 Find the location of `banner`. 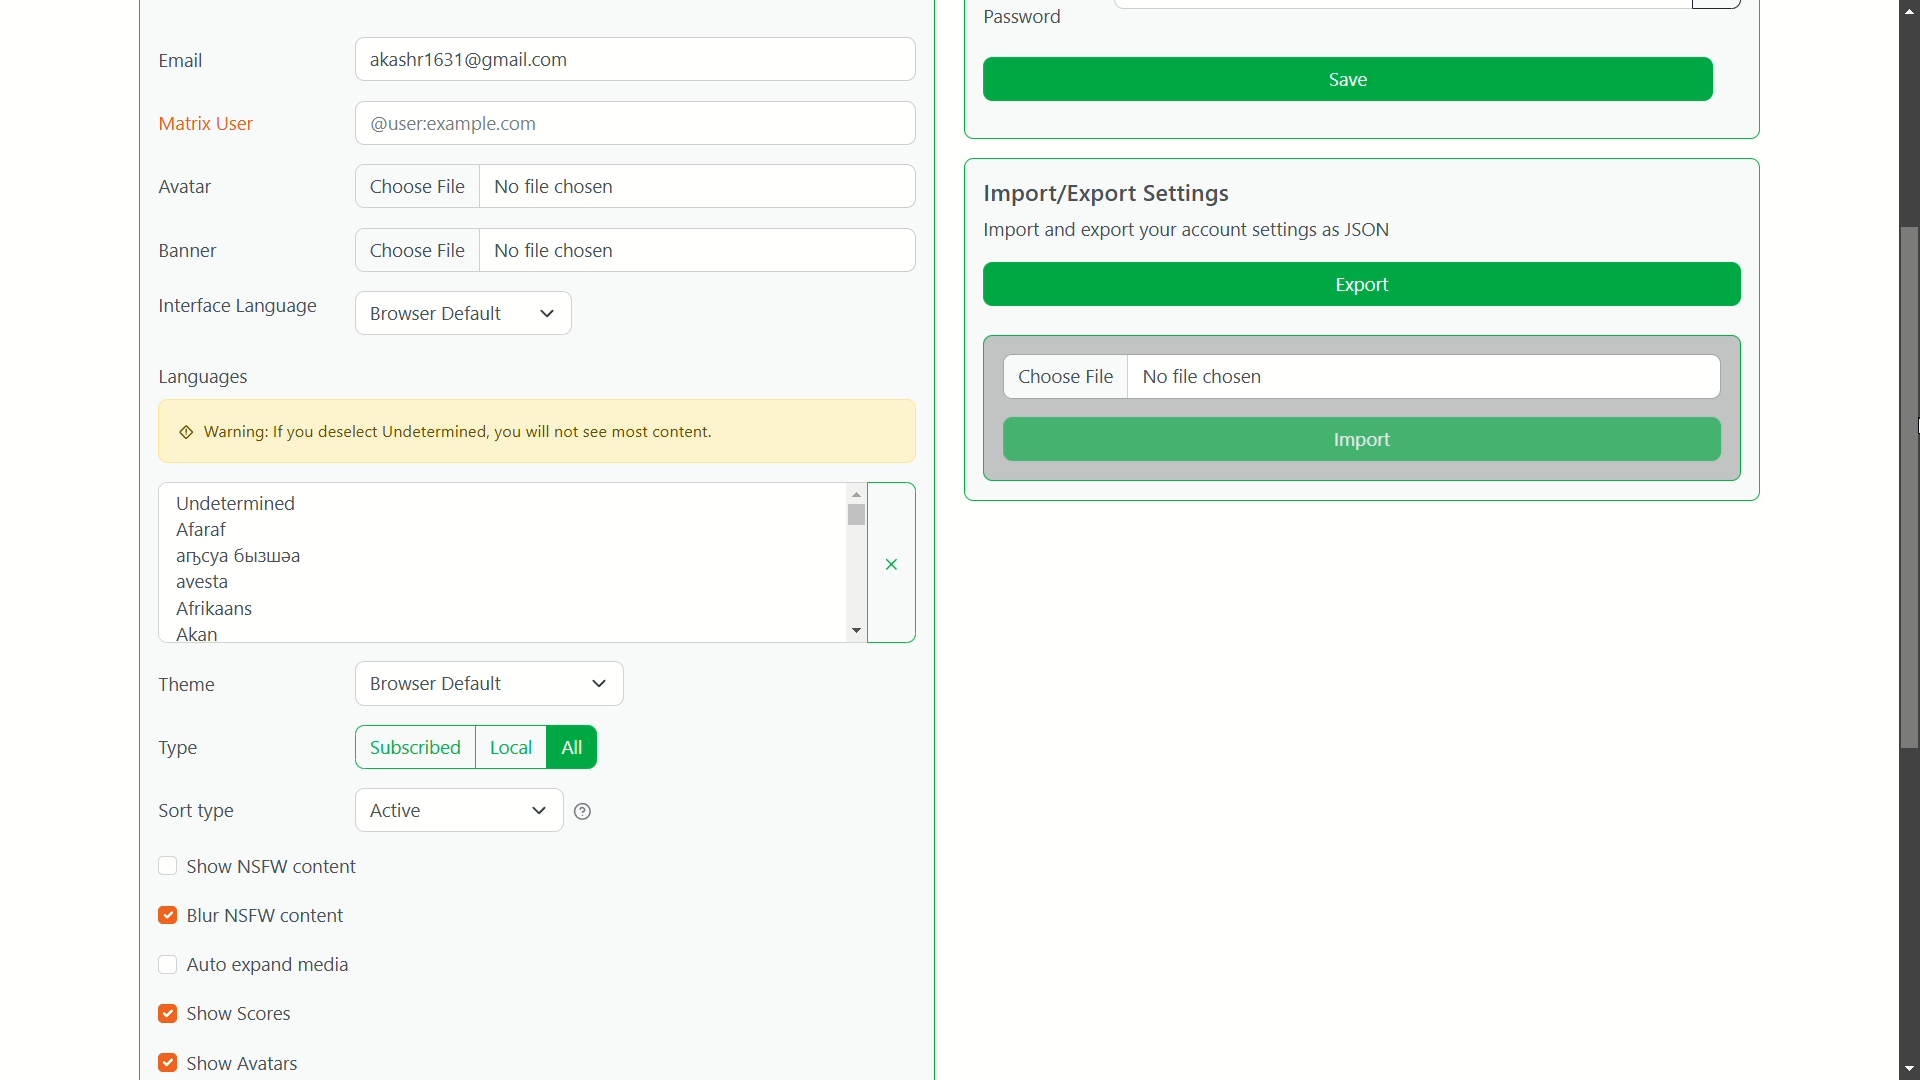

banner is located at coordinates (185, 251).